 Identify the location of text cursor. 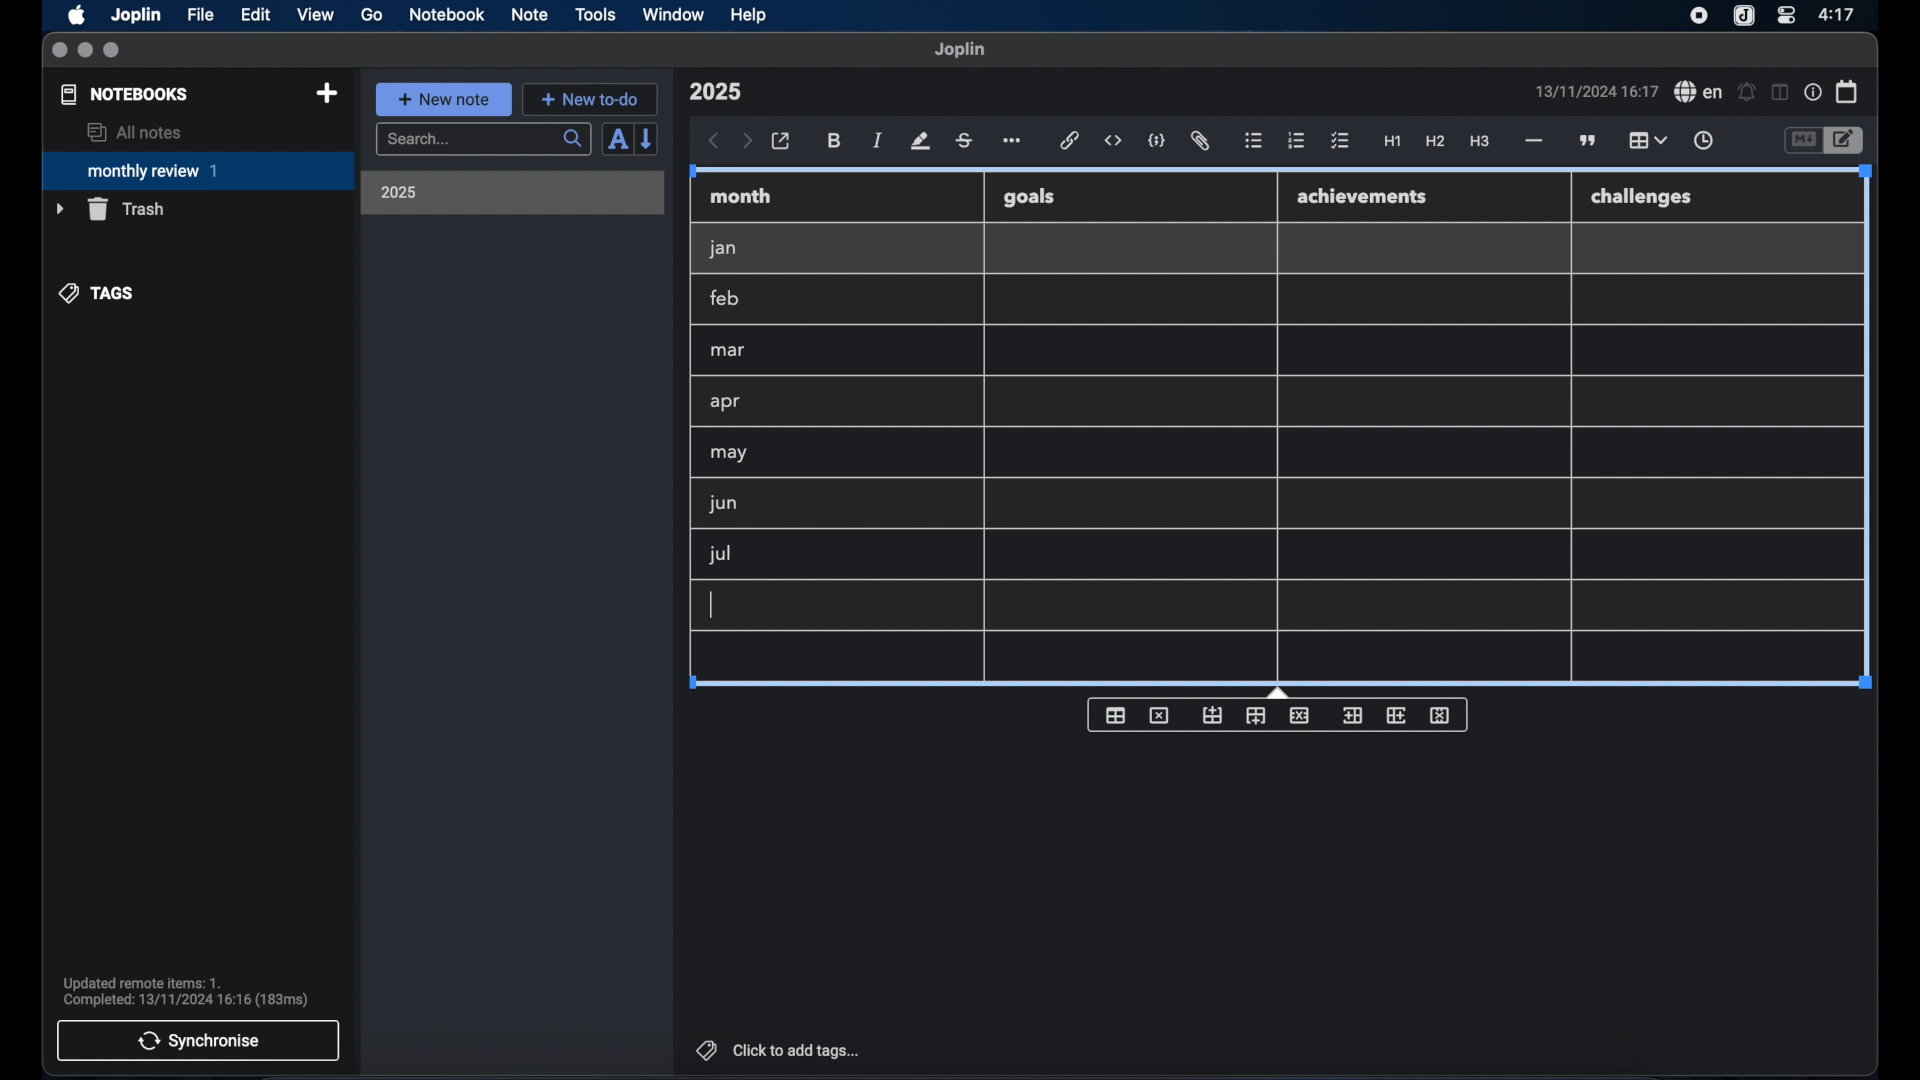
(713, 604).